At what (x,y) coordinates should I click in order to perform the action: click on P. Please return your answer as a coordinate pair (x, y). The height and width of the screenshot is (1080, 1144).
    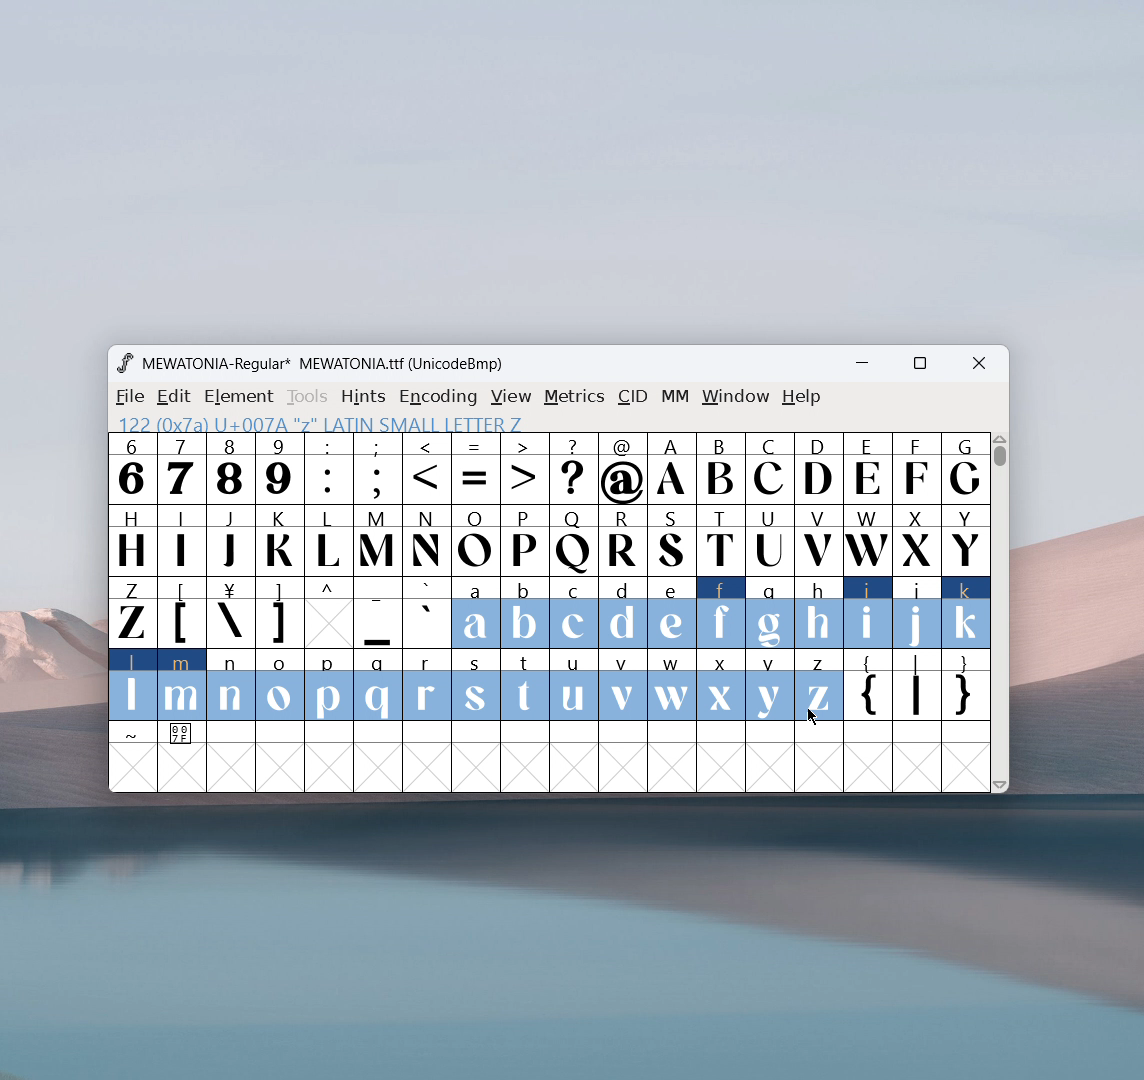
    Looking at the image, I should click on (524, 542).